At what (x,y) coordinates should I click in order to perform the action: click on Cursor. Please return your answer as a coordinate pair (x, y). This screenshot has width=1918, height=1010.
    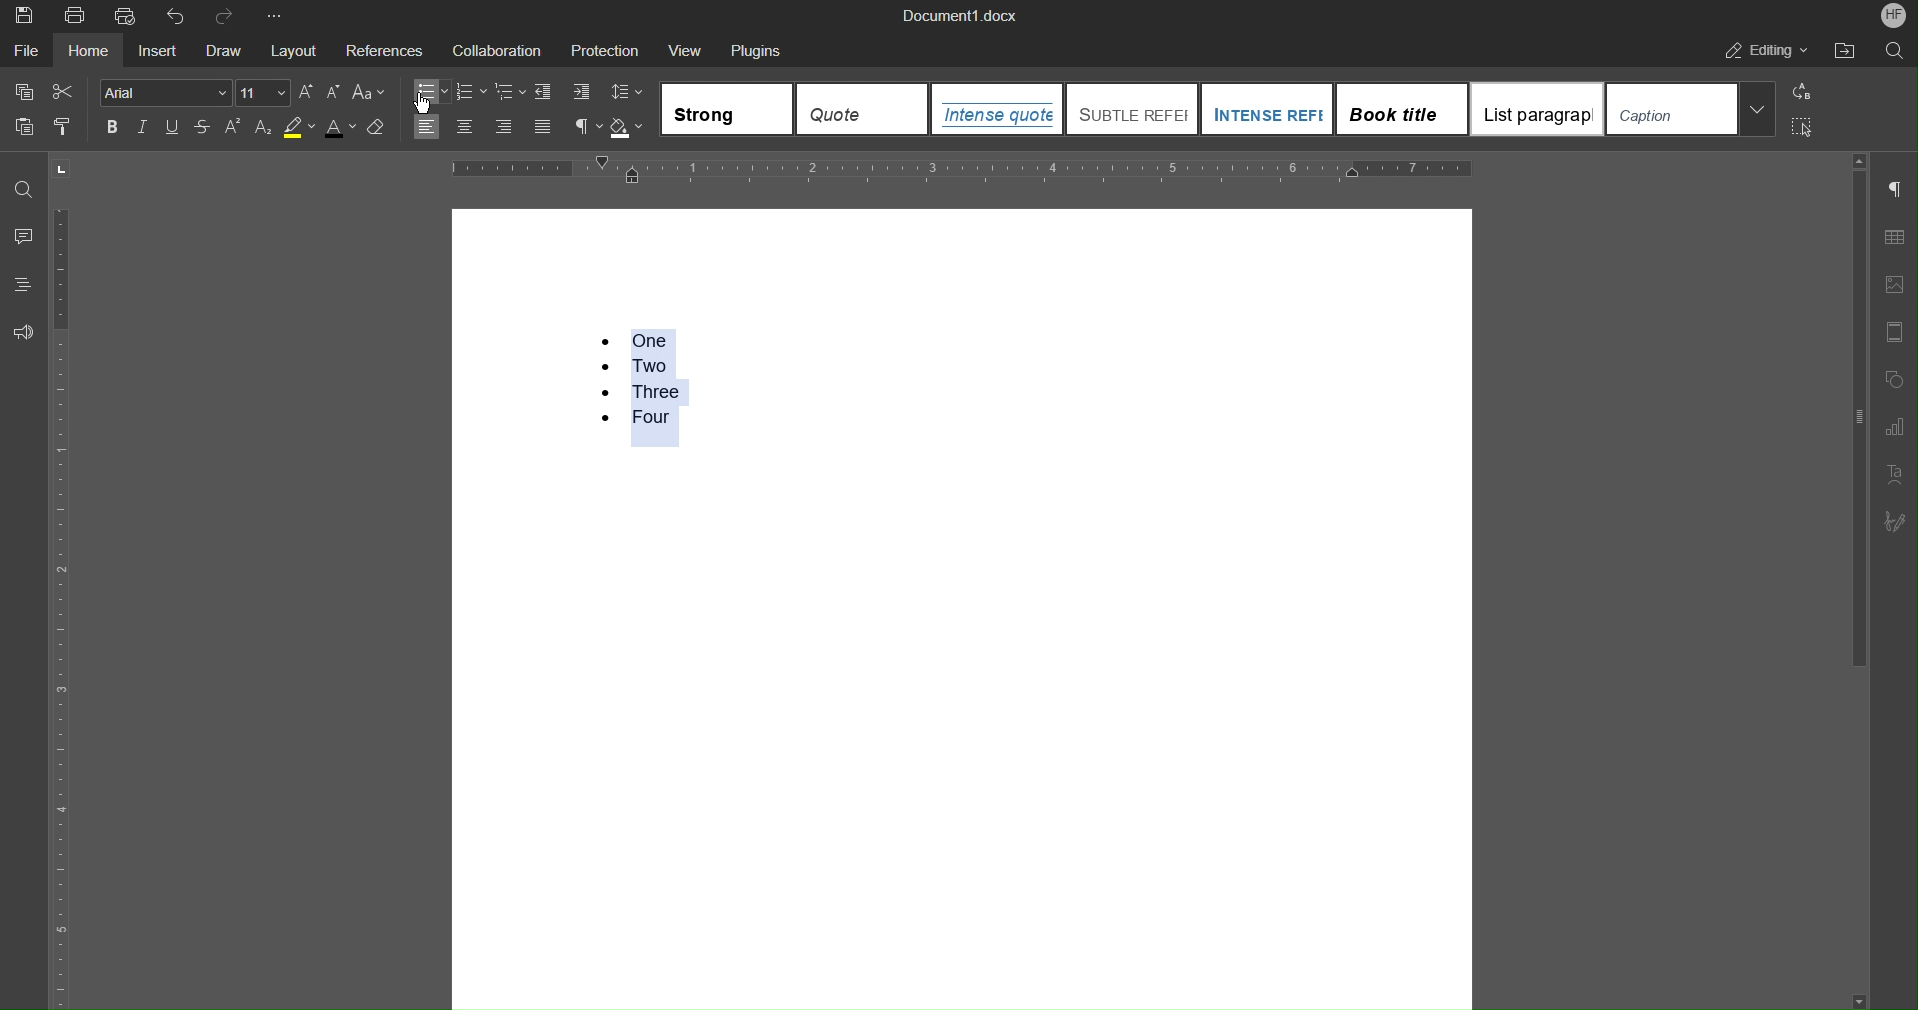
    Looking at the image, I should click on (426, 109).